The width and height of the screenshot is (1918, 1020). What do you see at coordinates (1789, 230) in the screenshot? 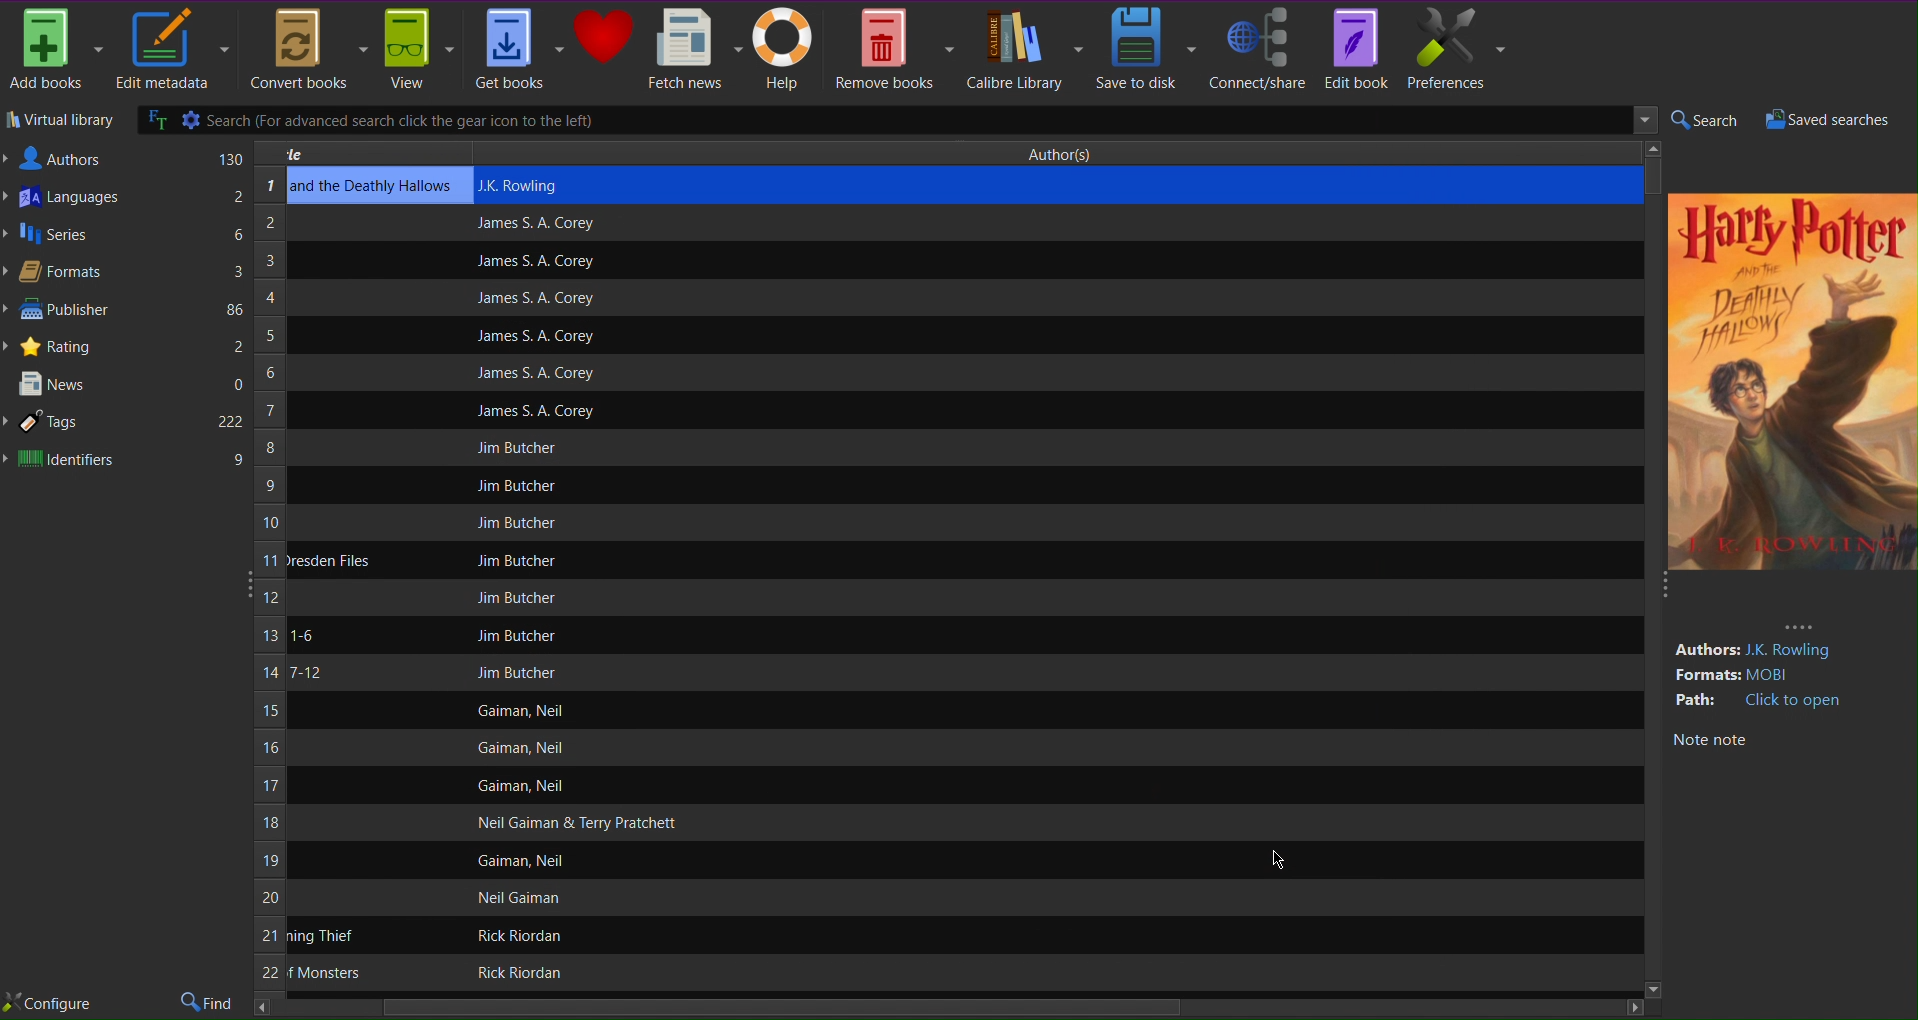
I see `harry potter` at bounding box center [1789, 230].